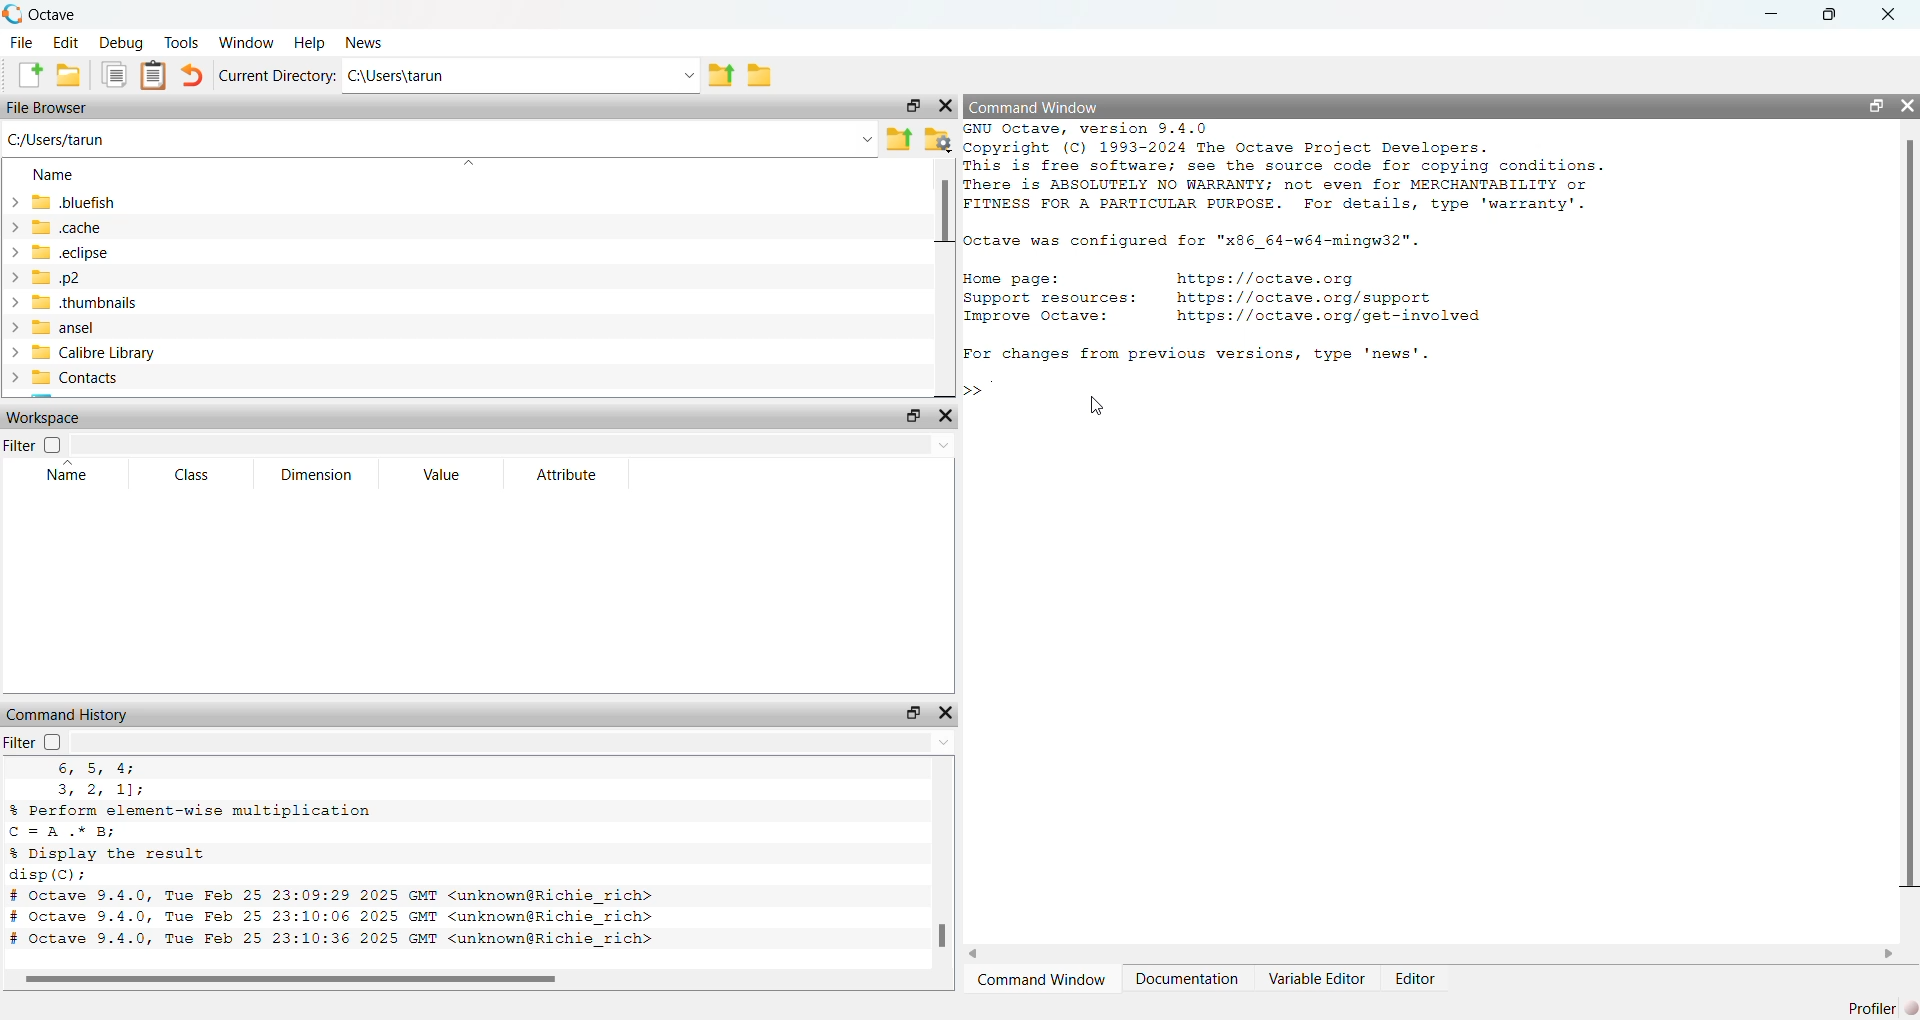 The image size is (1920, 1020). I want to click on Debug, so click(118, 43).